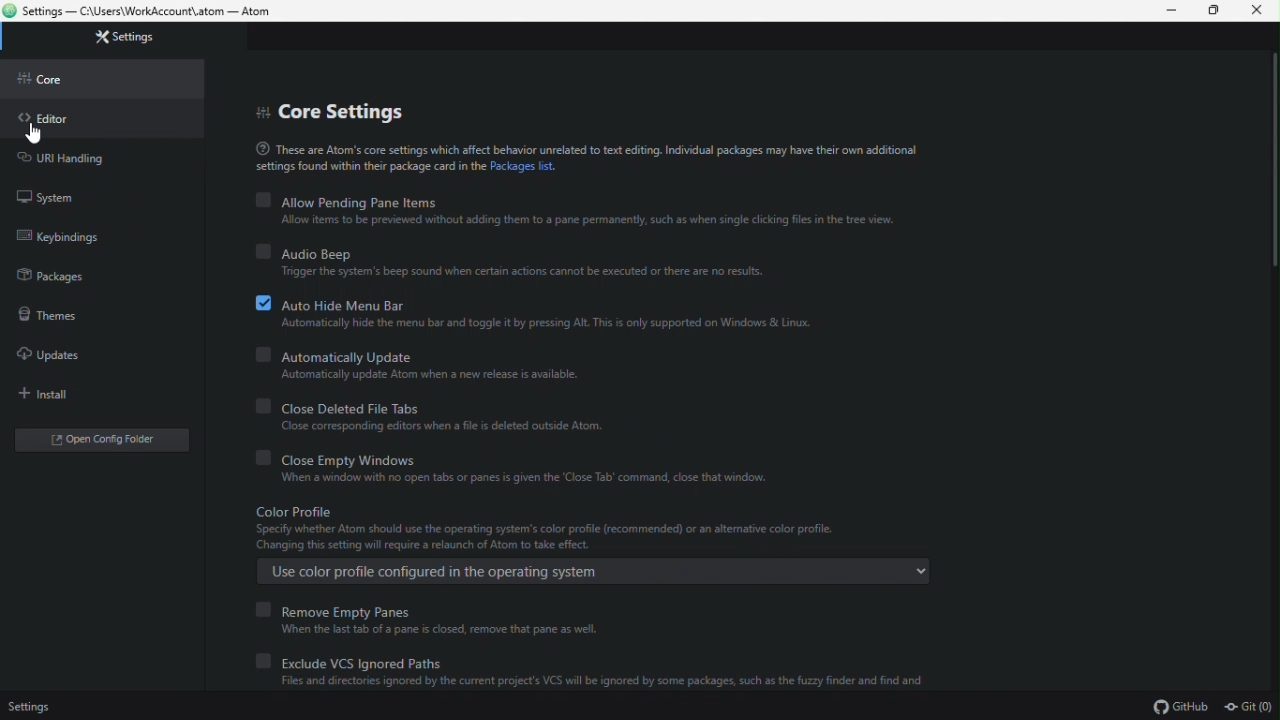  I want to click on Allow items 10 be previewed without adding them to 2 pane permanently, such as when single clicking files in the tree view., so click(587, 222).